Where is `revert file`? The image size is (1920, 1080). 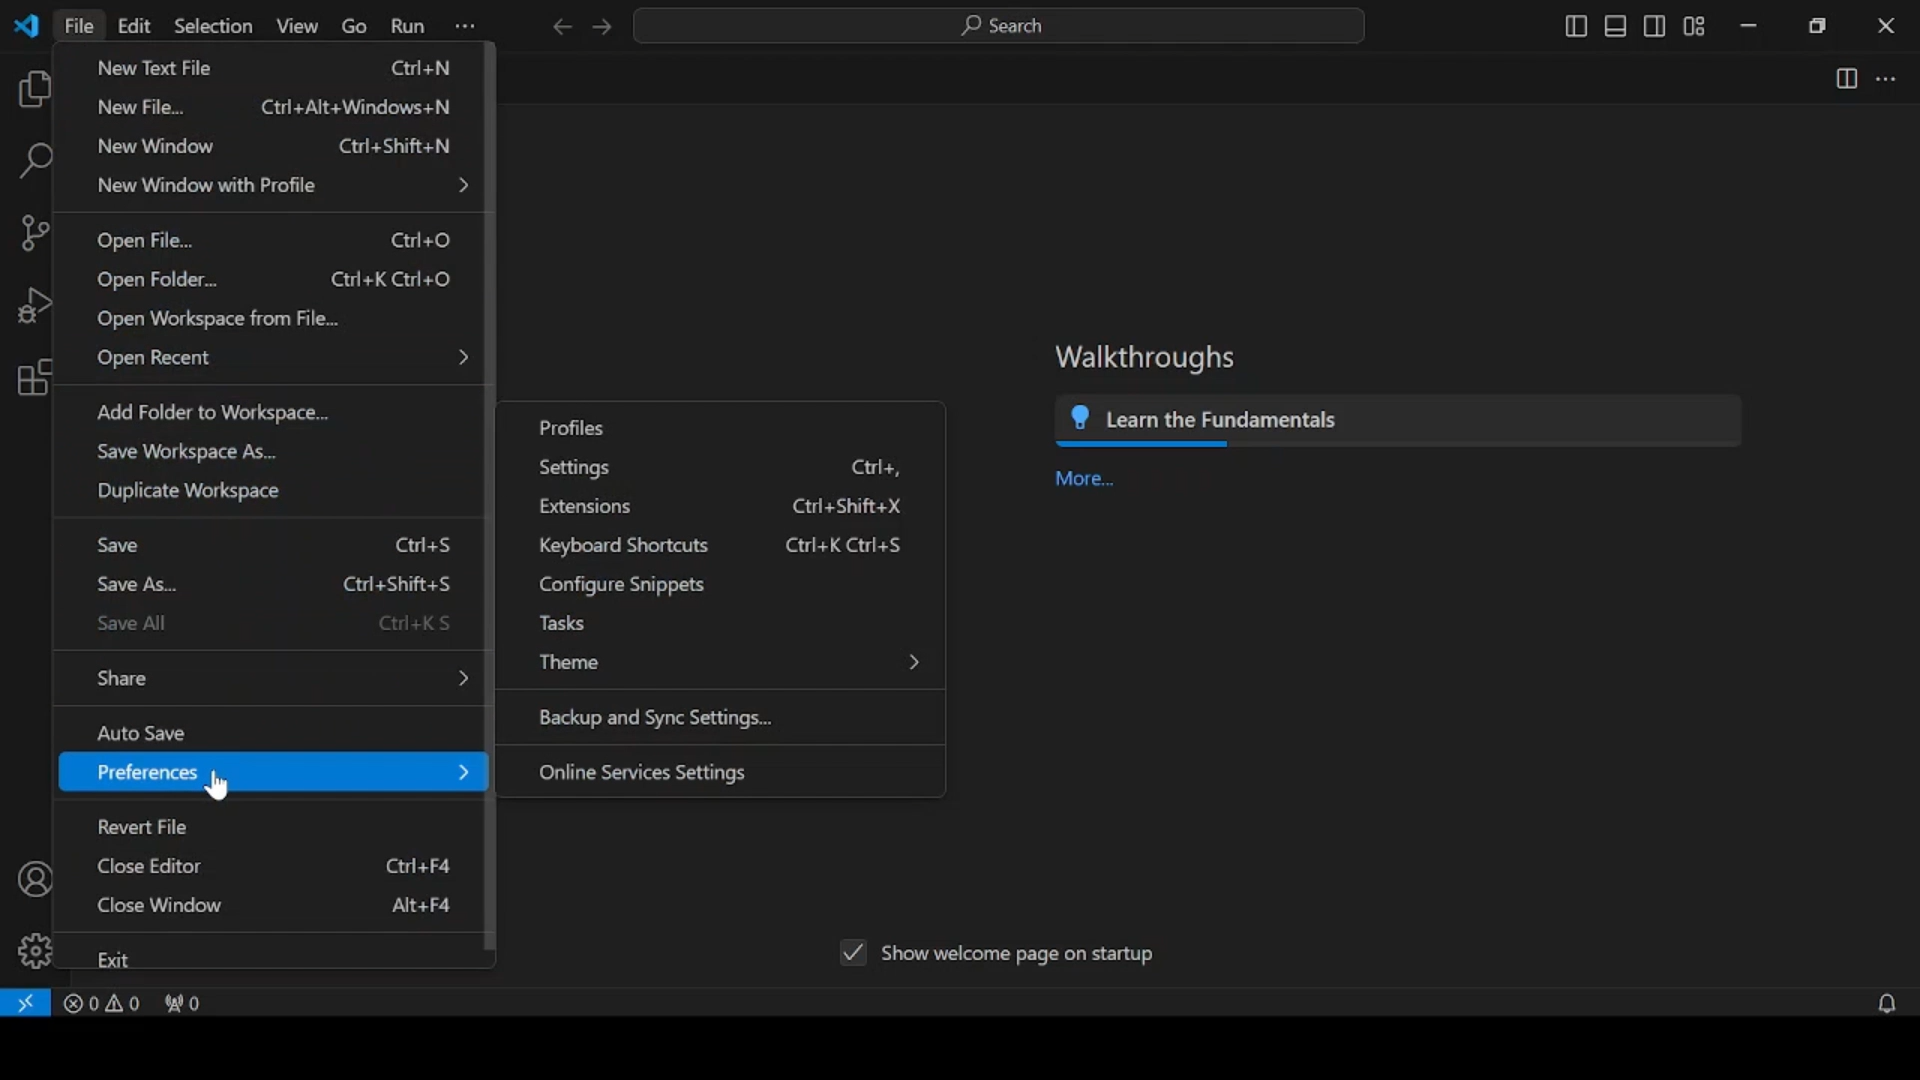
revert file is located at coordinates (144, 827).